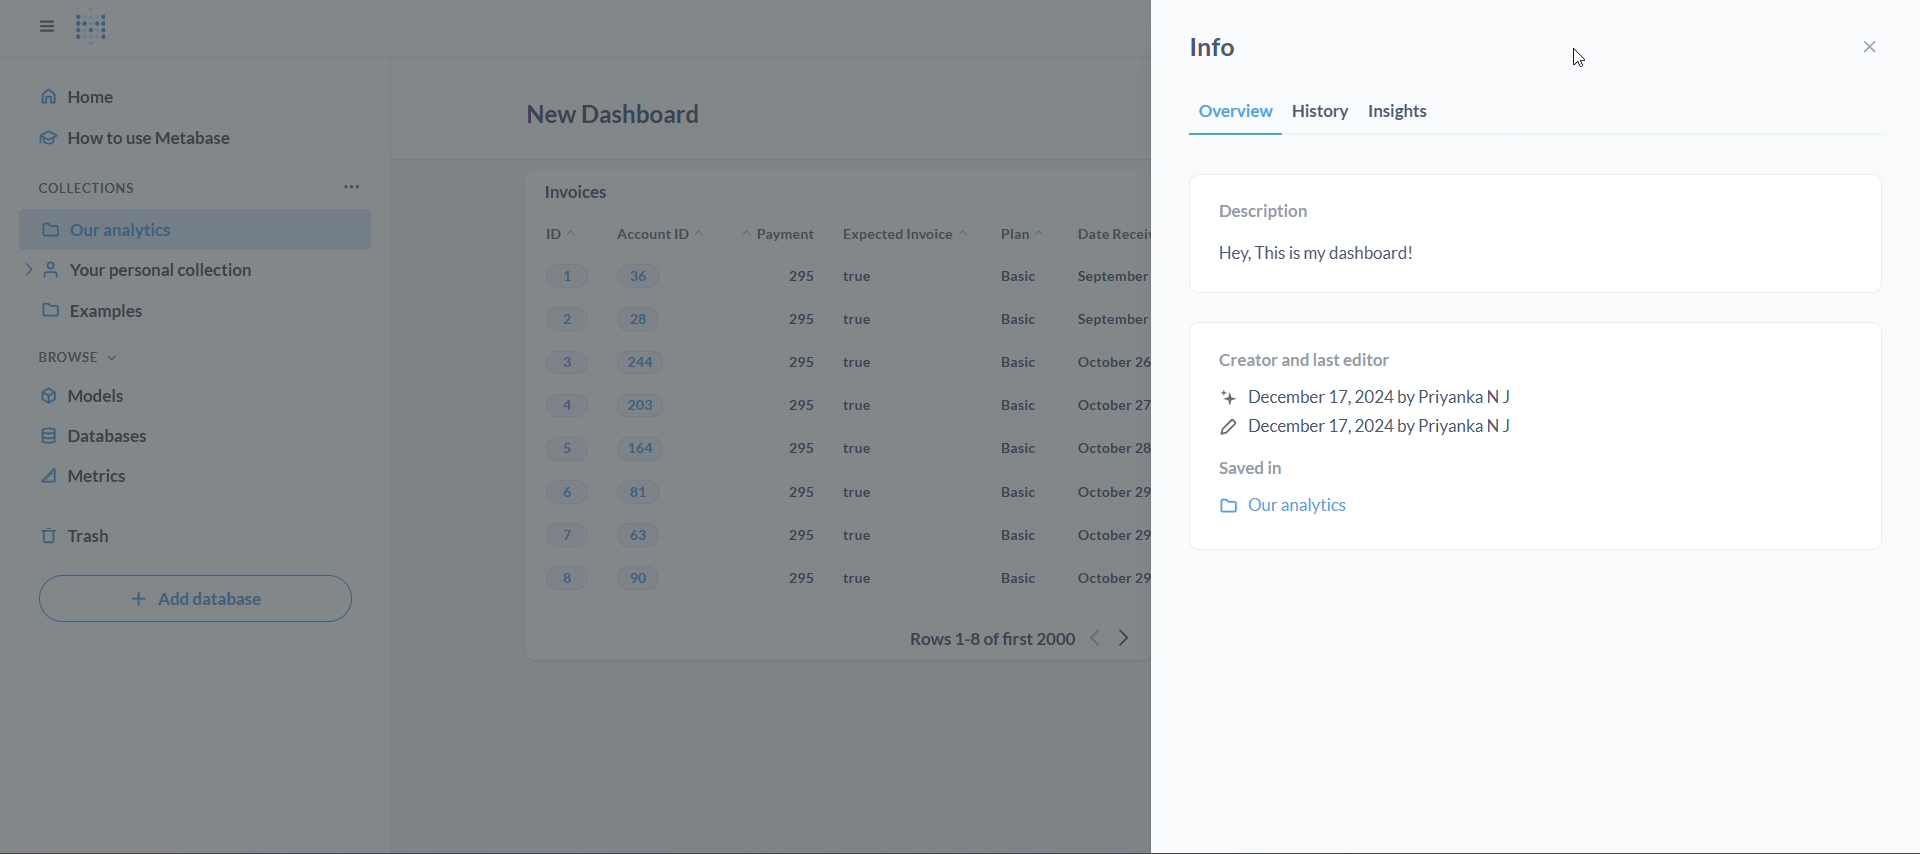 This screenshot has width=1920, height=854. What do you see at coordinates (93, 185) in the screenshot?
I see `collection` at bounding box center [93, 185].